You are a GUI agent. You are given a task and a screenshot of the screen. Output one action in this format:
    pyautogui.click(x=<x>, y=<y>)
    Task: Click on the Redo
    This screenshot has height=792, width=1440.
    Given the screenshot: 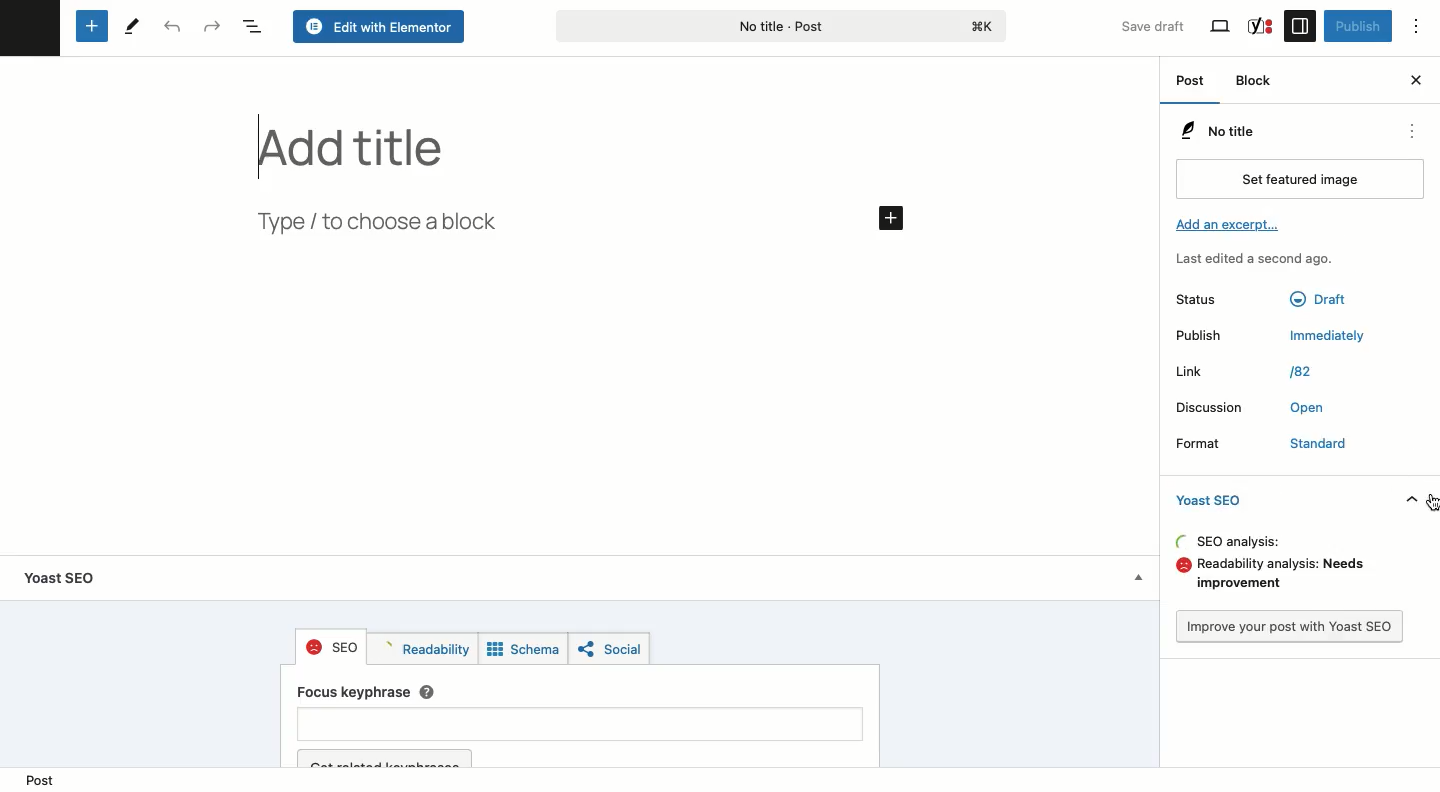 What is the action you would take?
    pyautogui.click(x=213, y=26)
    